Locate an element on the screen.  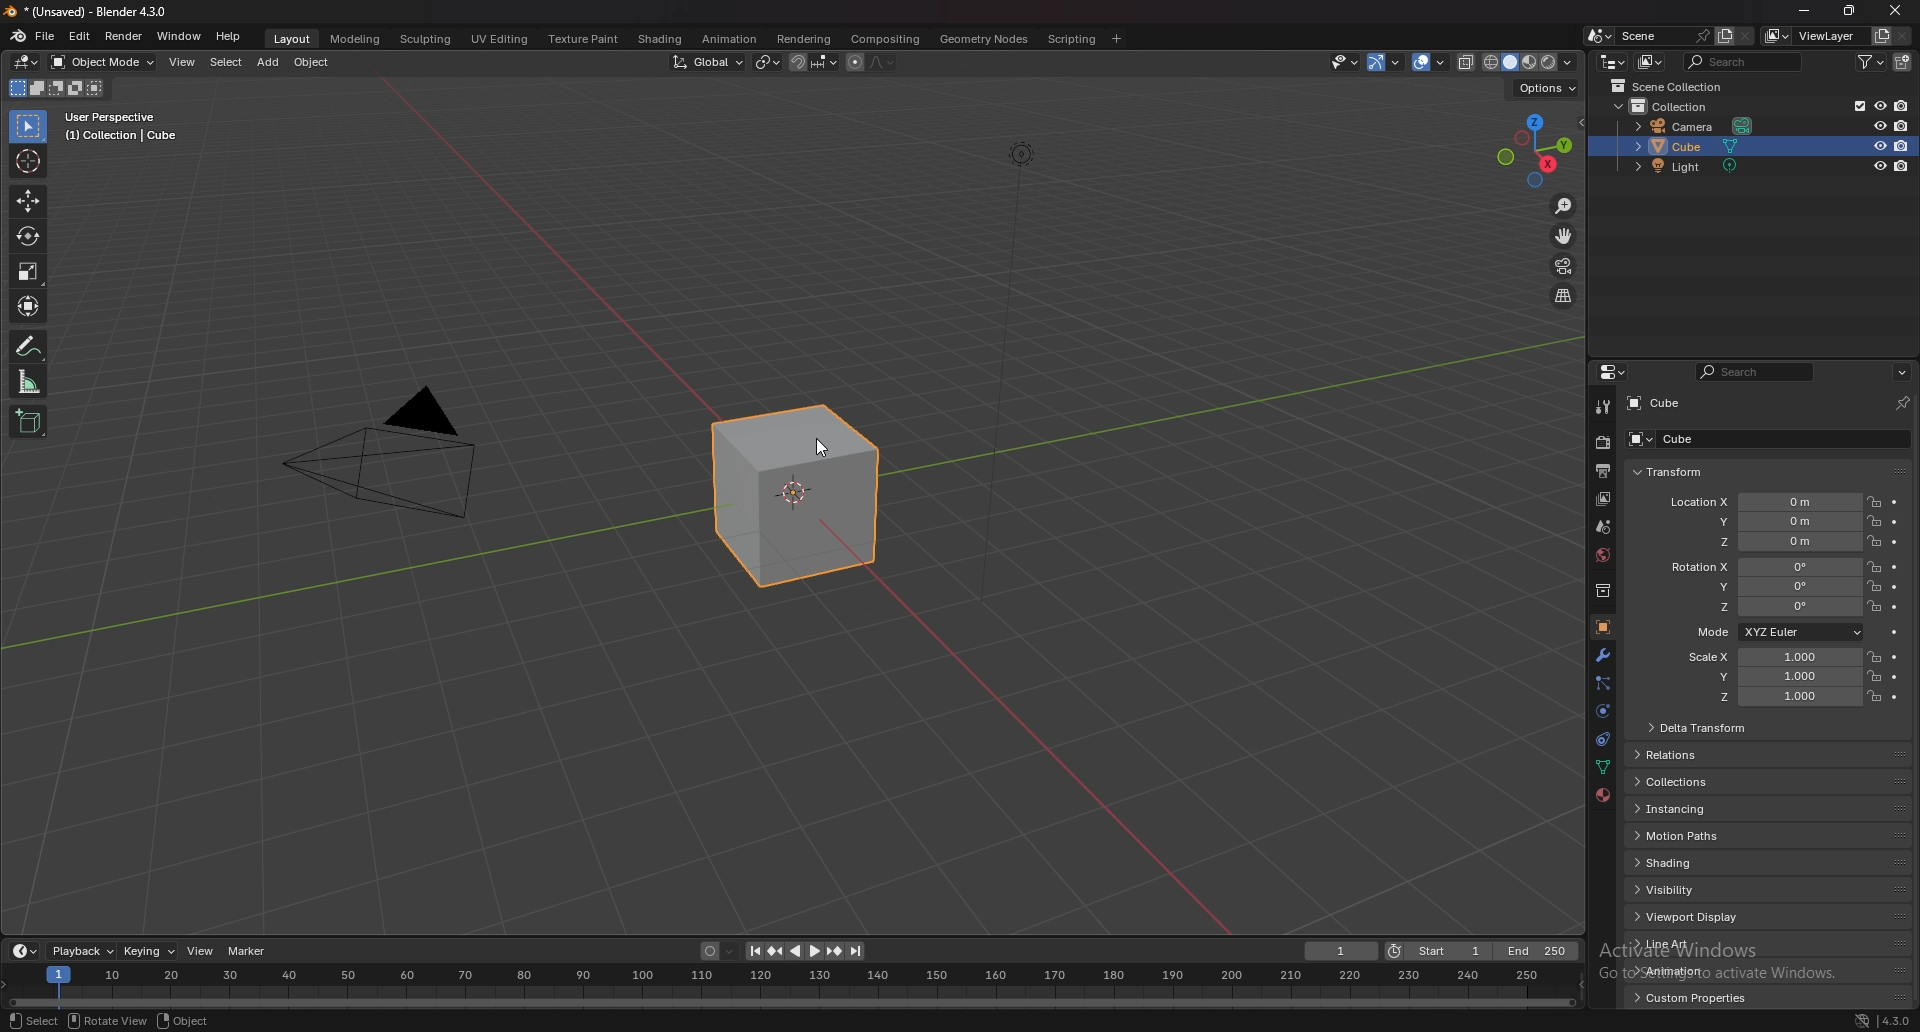
sculpting is located at coordinates (427, 40).